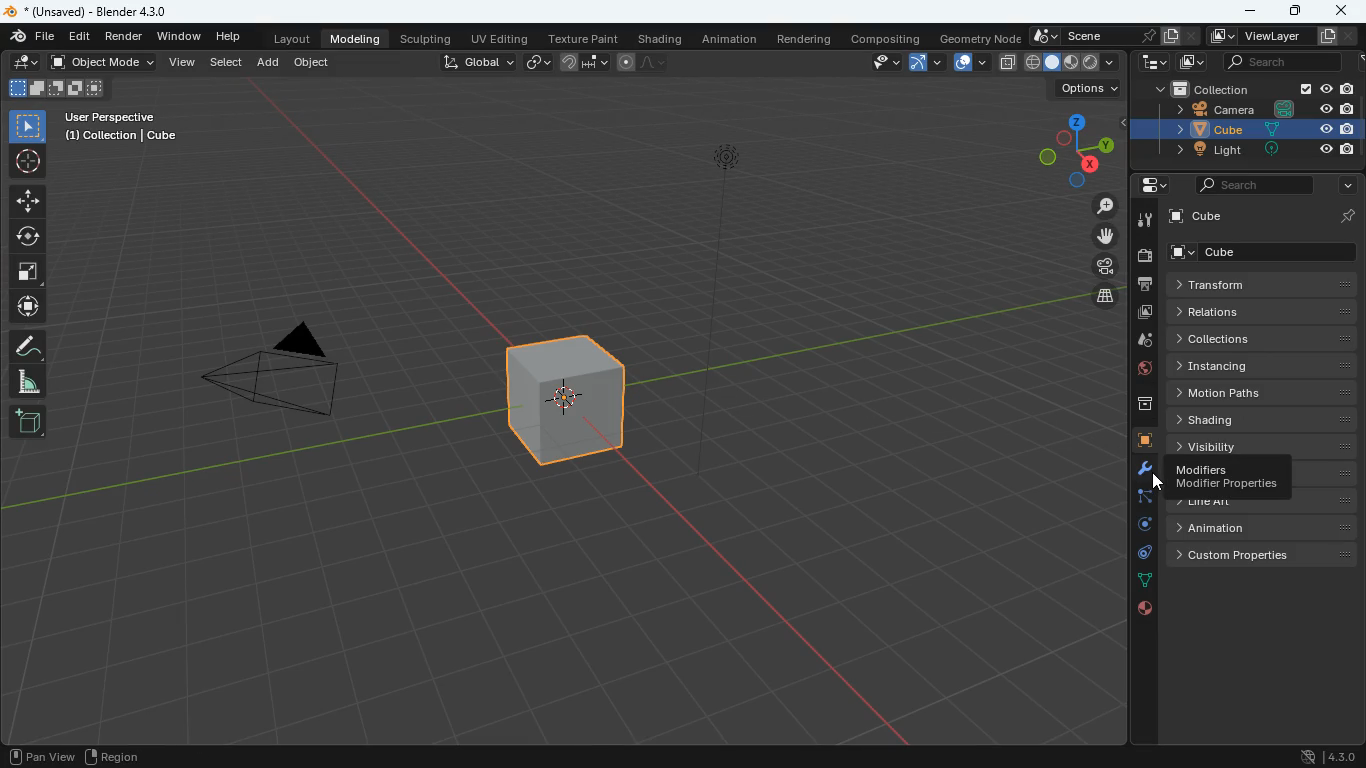 The width and height of the screenshot is (1366, 768). What do you see at coordinates (1262, 340) in the screenshot?
I see `collections` at bounding box center [1262, 340].